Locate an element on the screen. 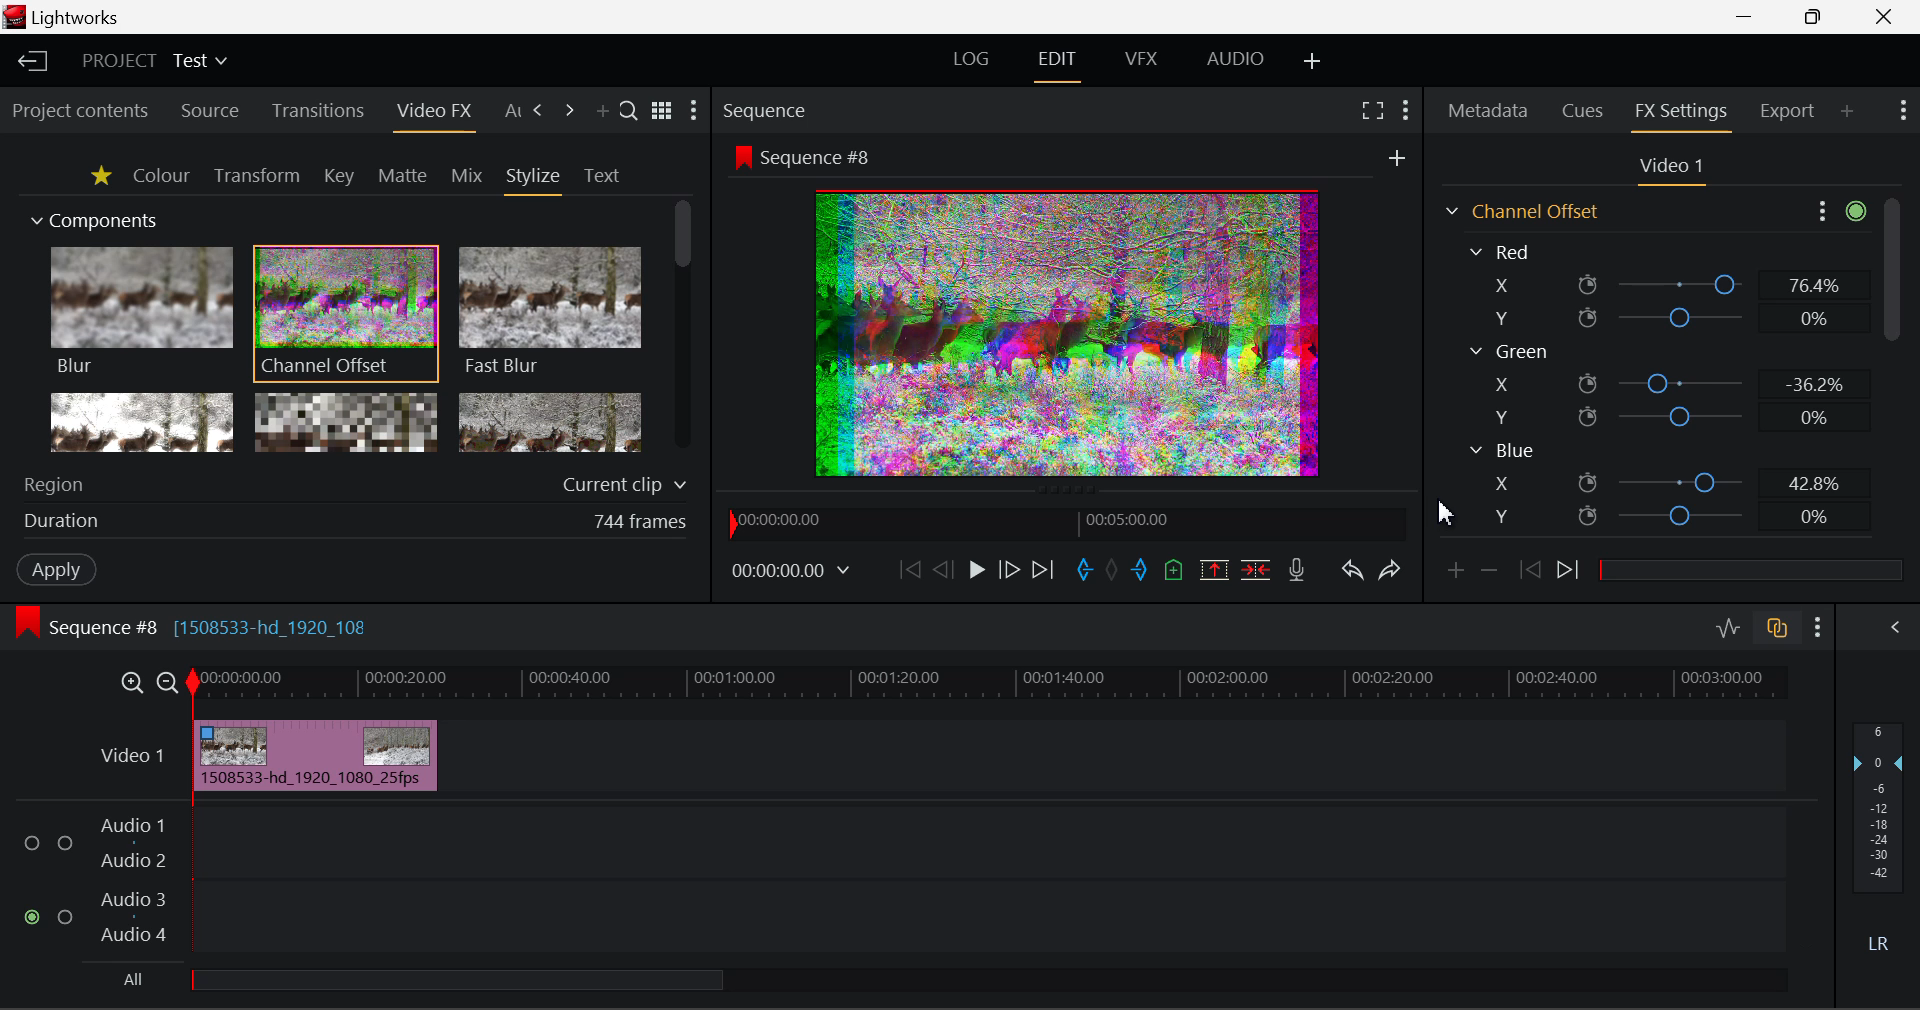 This screenshot has height=1010, width=1920. Project Timeline Track is located at coordinates (991, 686).